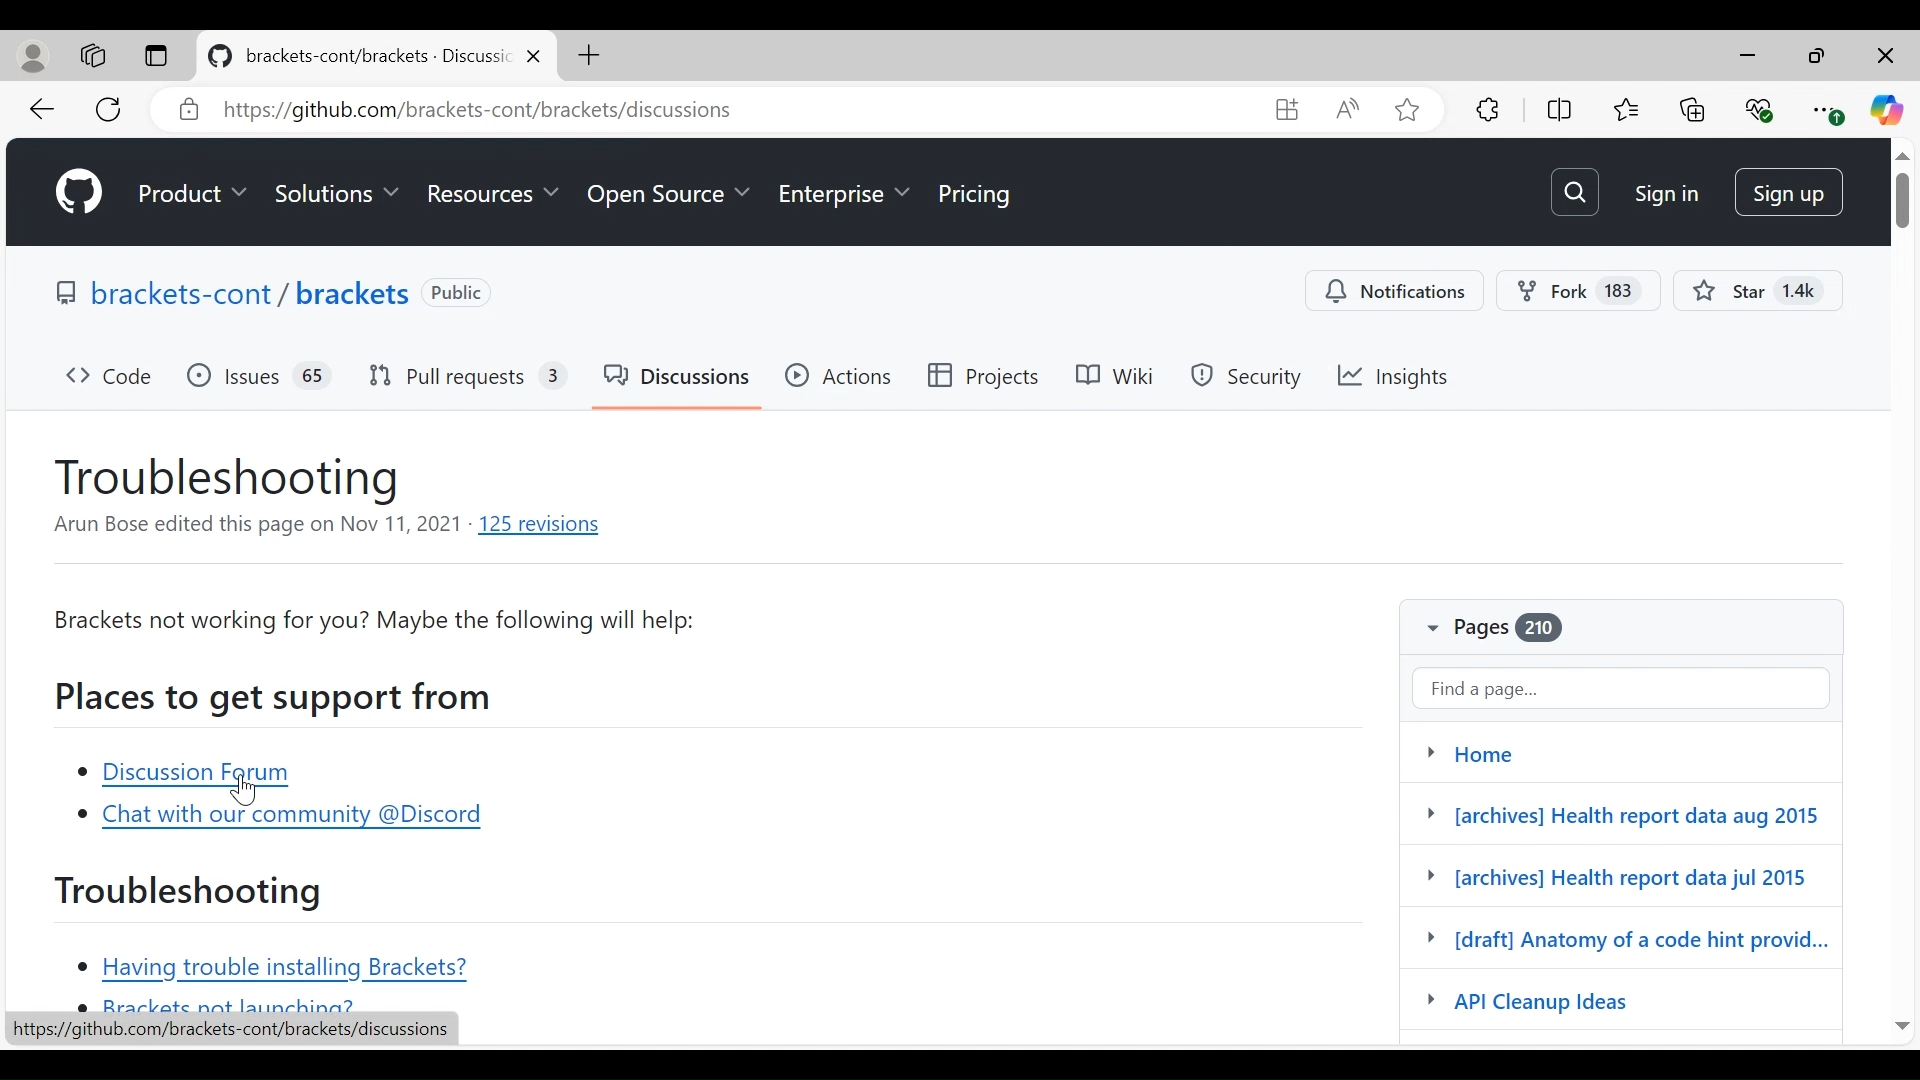 The width and height of the screenshot is (1920, 1080). What do you see at coordinates (194, 776) in the screenshot?
I see `Discussion Forum` at bounding box center [194, 776].